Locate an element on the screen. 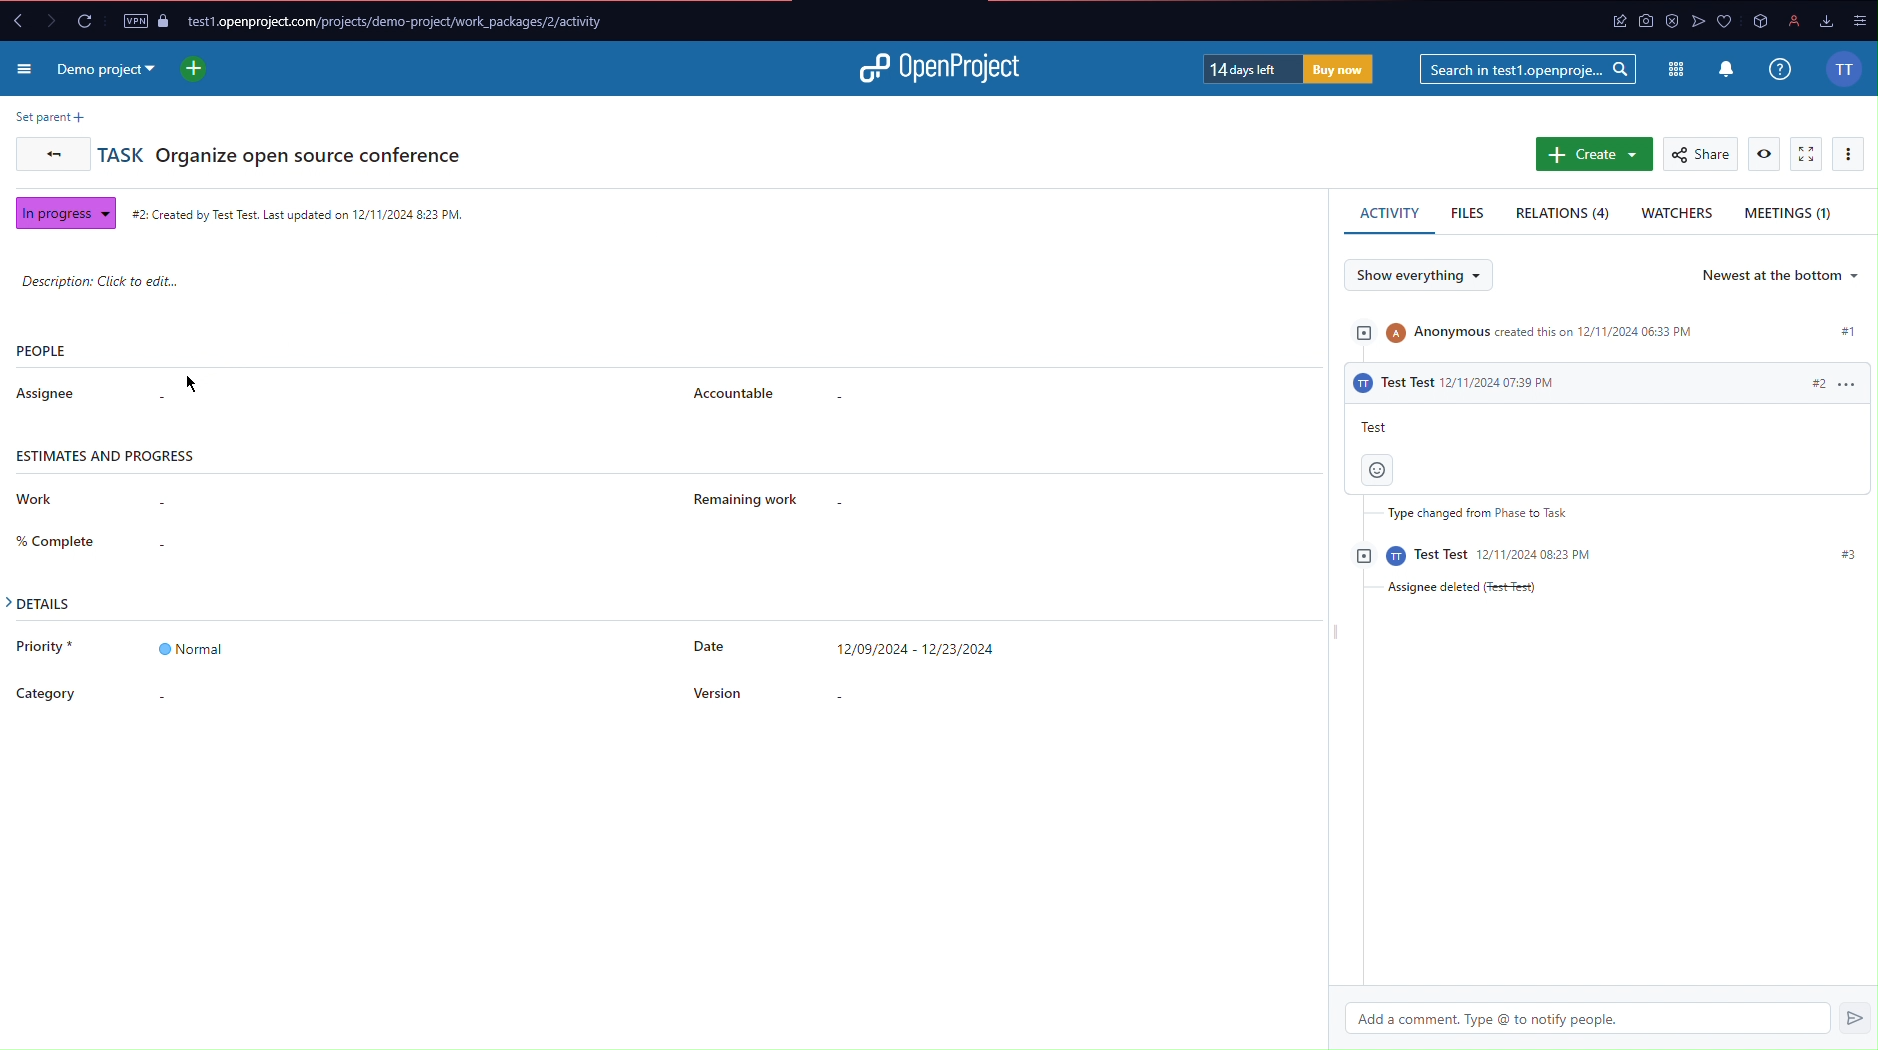 The image size is (1878, 1050). VPN and Page Security is located at coordinates (145, 21).